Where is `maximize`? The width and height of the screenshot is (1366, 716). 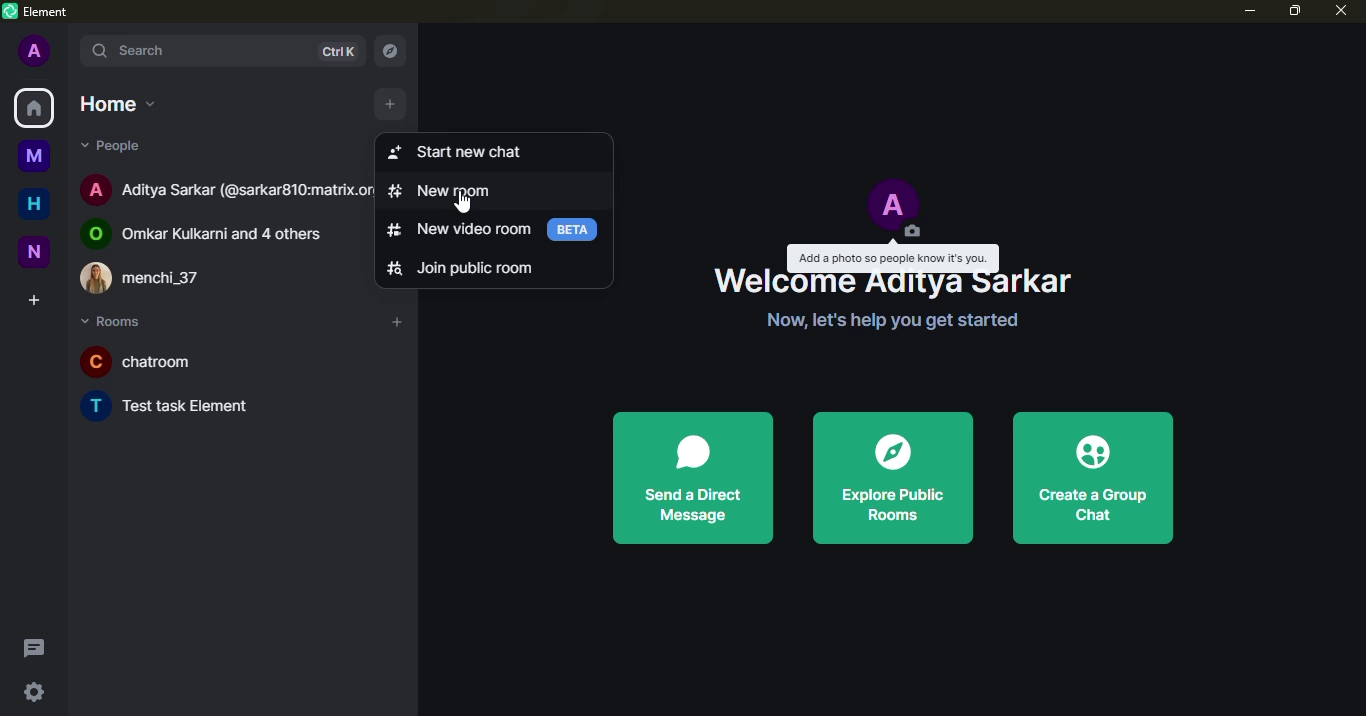
maximize is located at coordinates (1294, 12).